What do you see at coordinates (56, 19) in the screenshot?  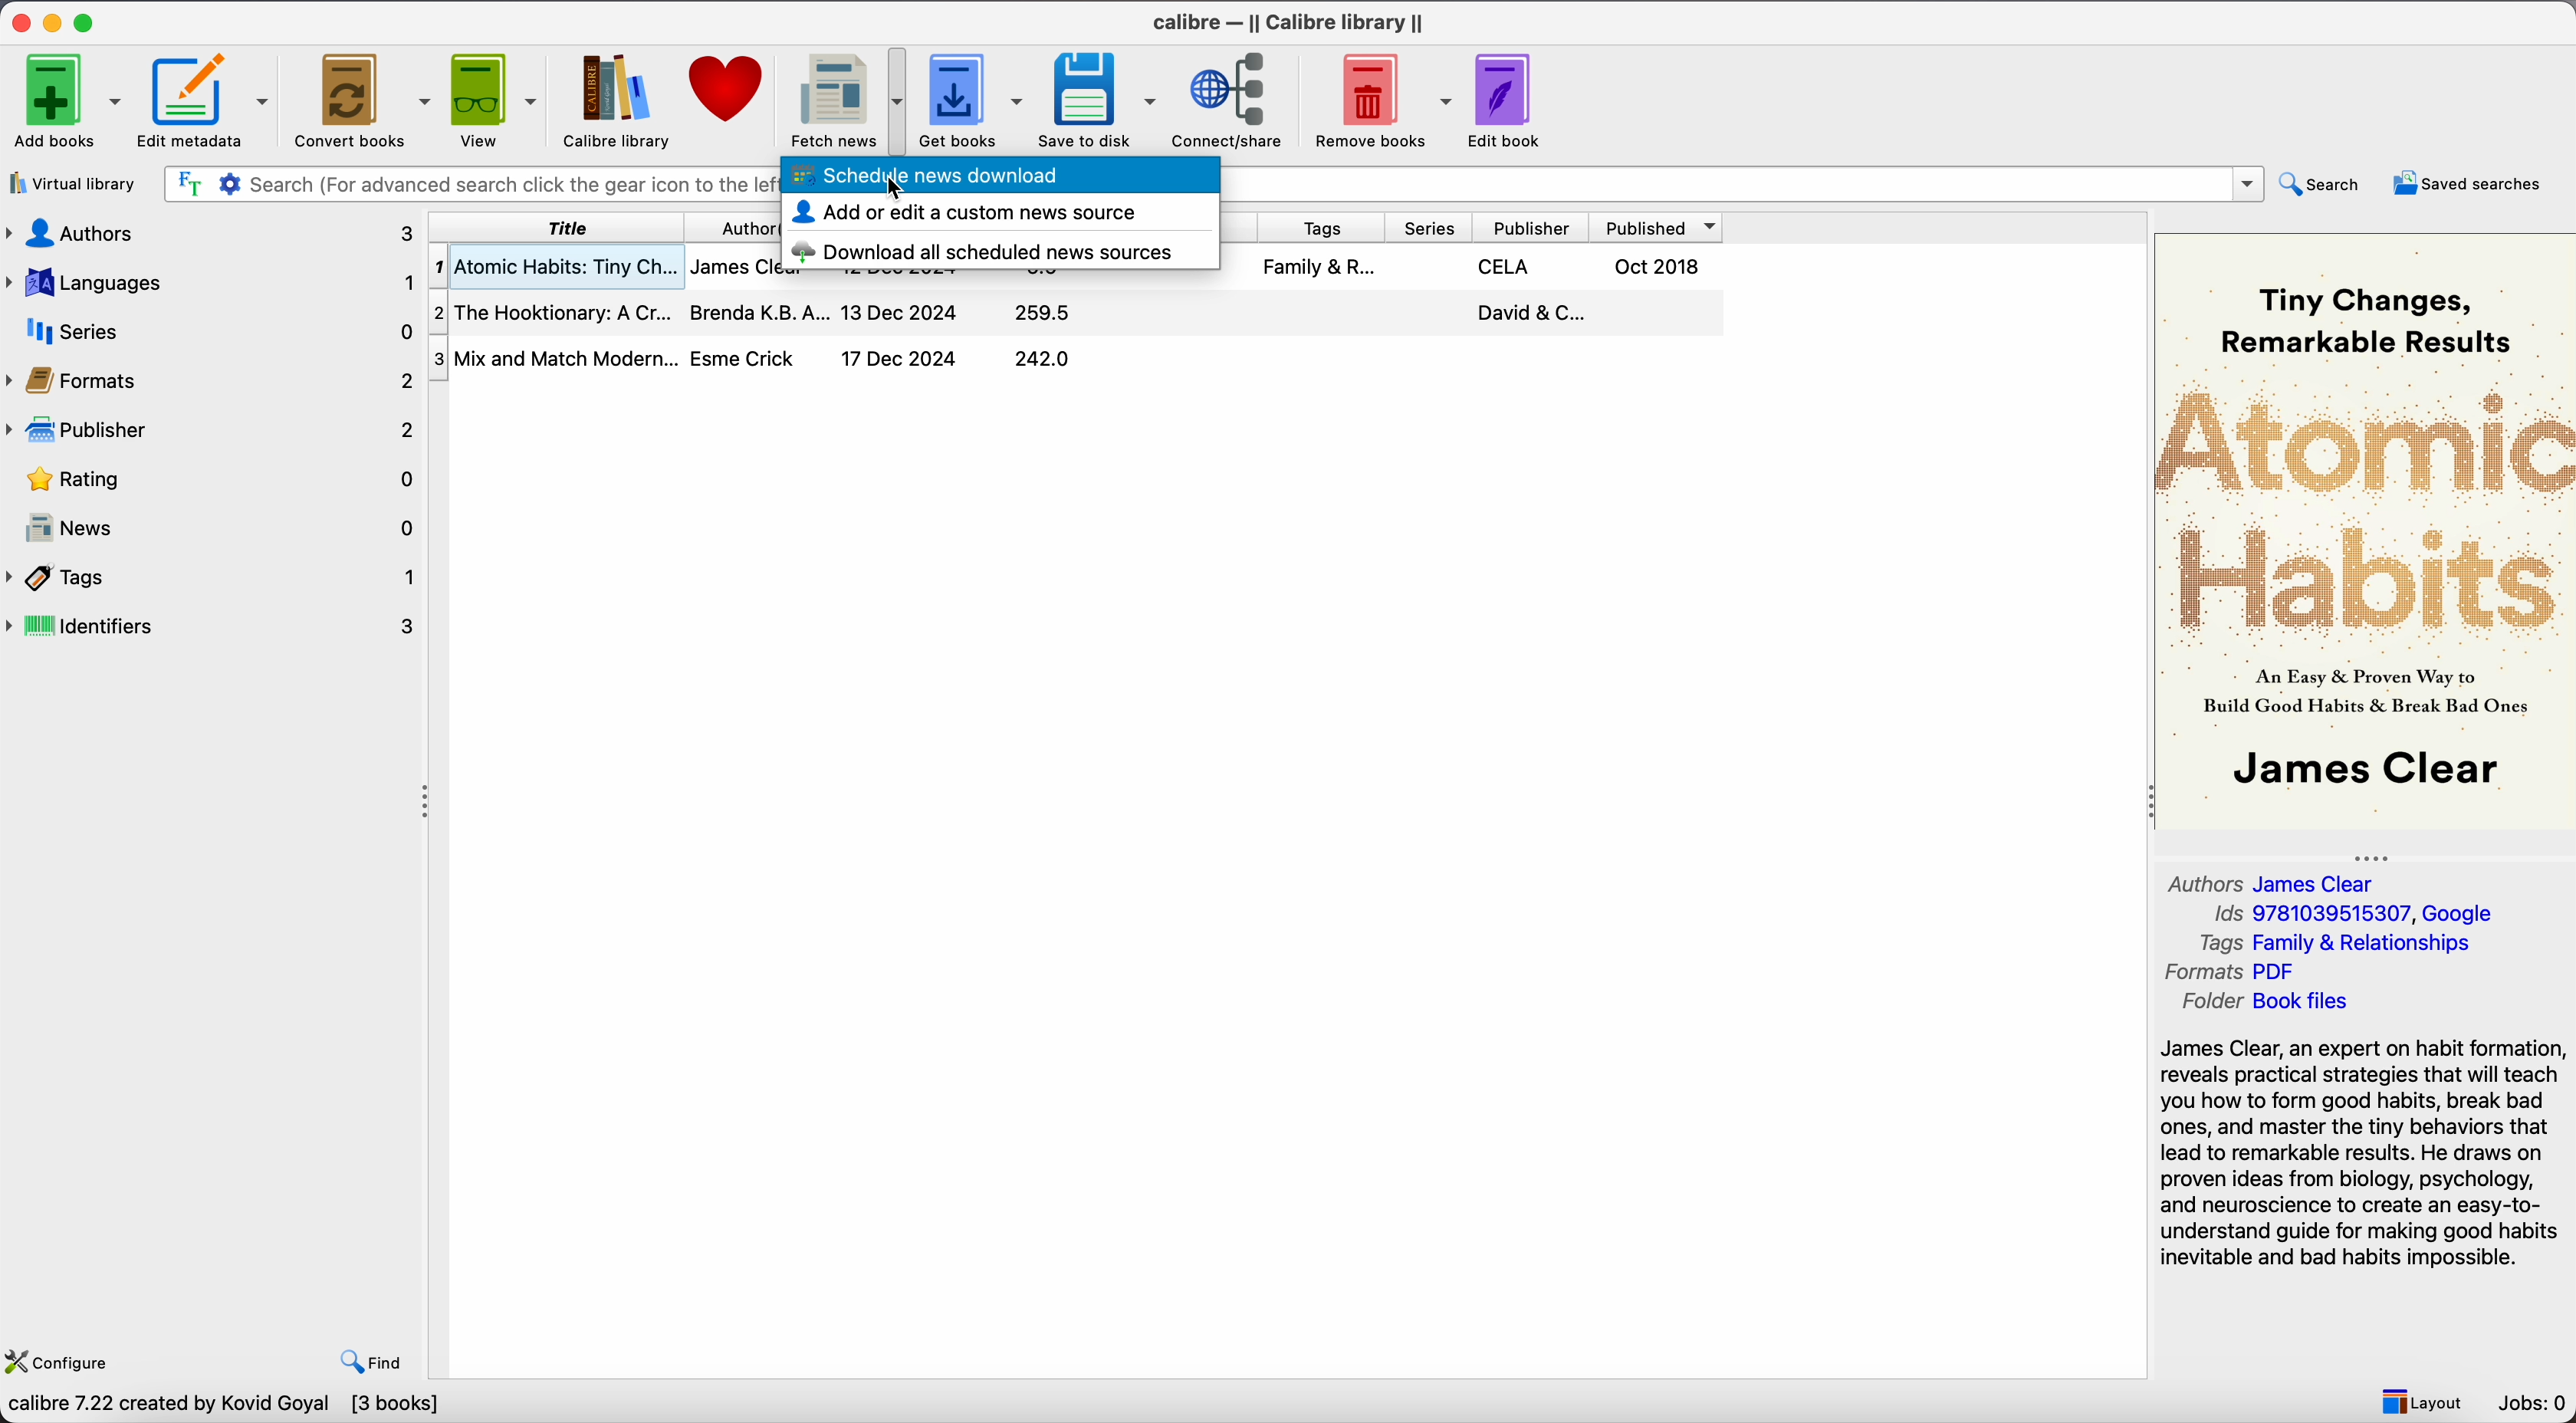 I see `minimize` at bounding box center [56, 19].